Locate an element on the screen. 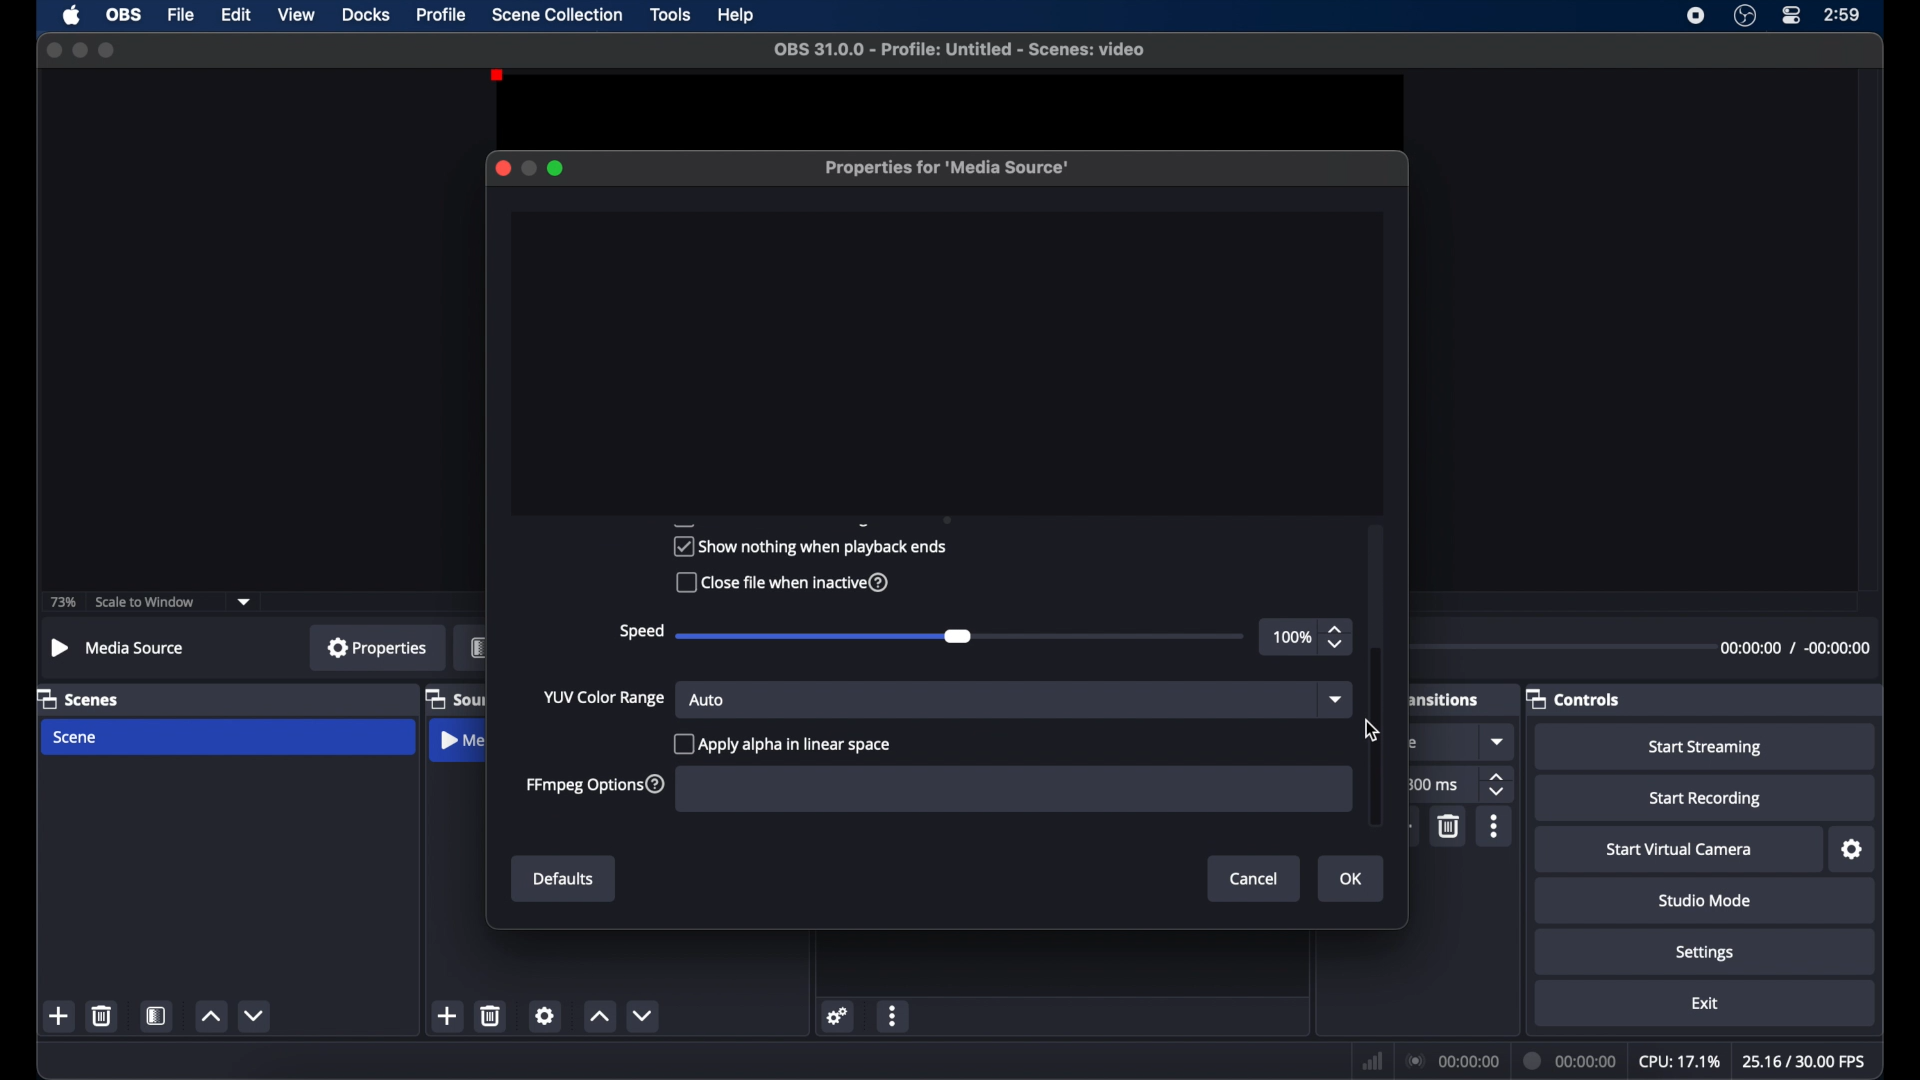 This screenshot has width=1920, height=1080. delete is located at coordinates (1450, 827).